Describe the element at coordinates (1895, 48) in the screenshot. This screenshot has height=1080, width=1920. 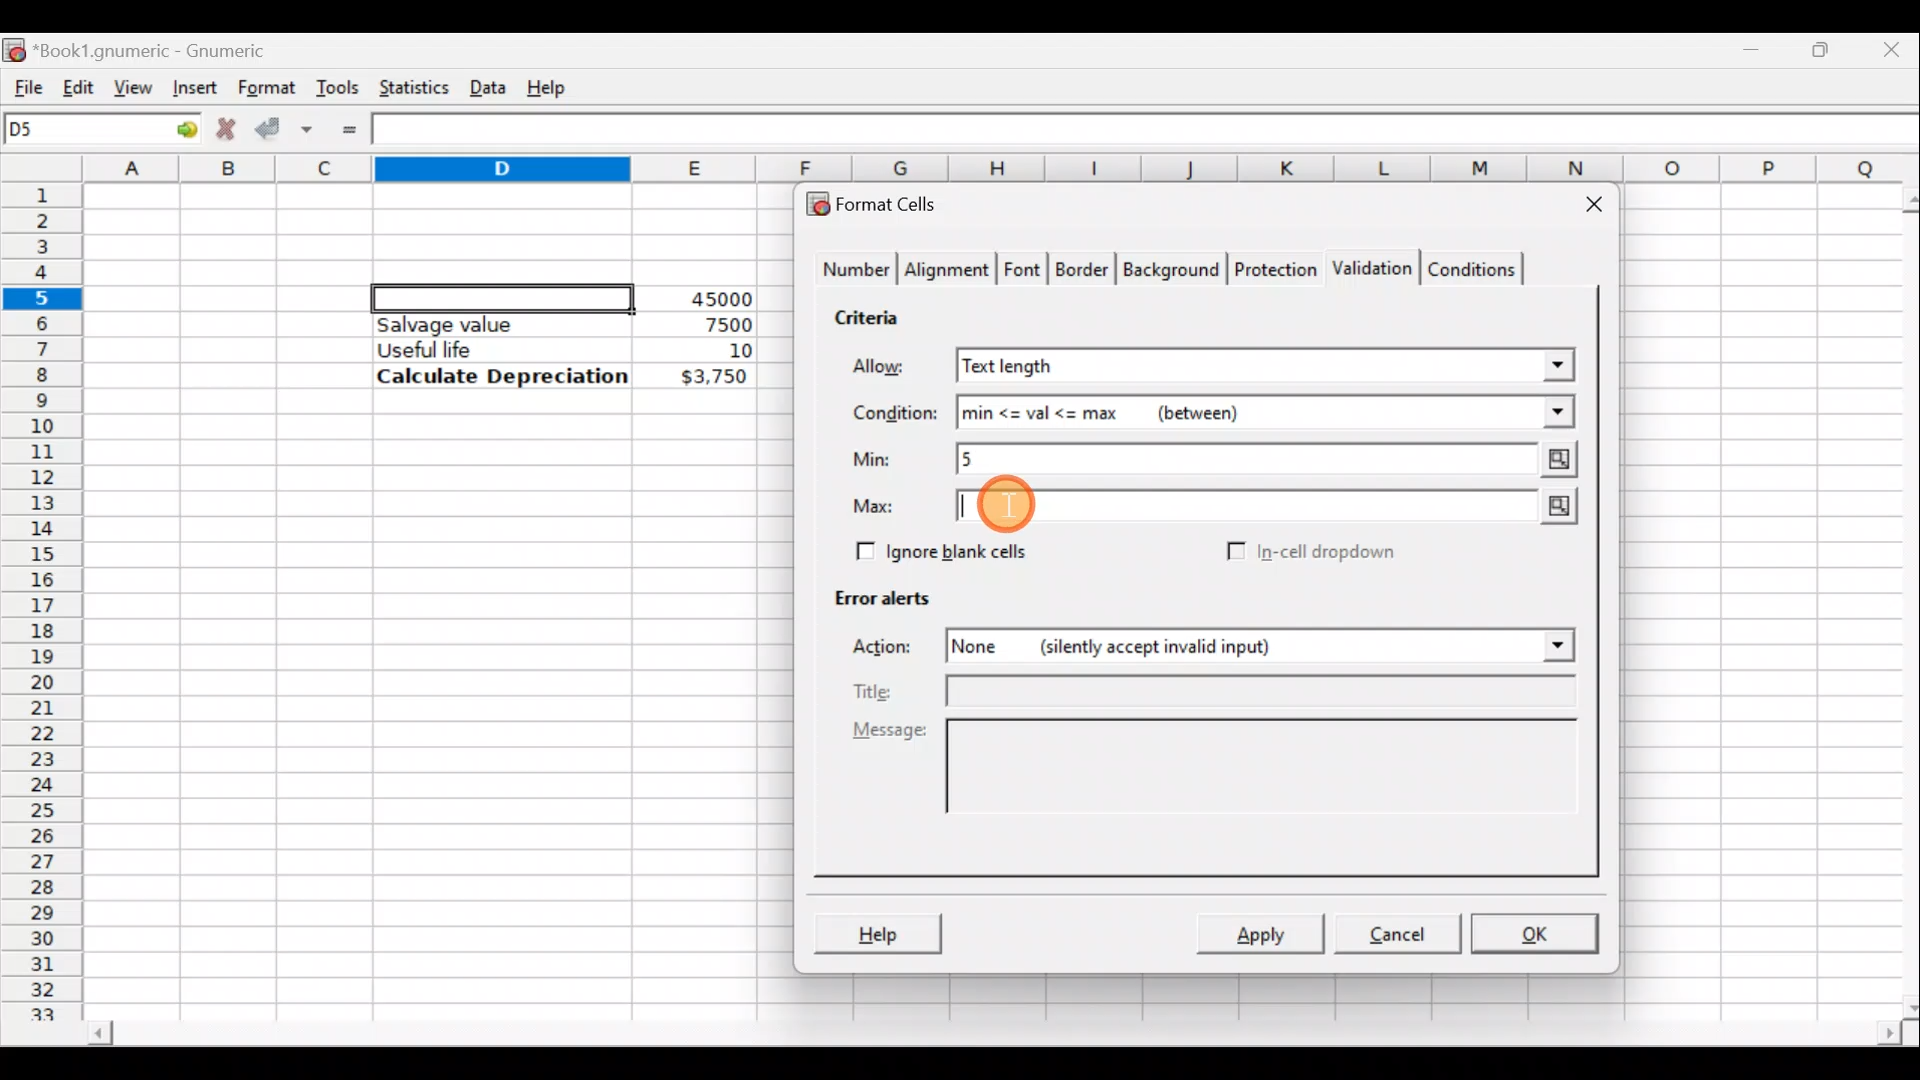
I see `Close` at that location.